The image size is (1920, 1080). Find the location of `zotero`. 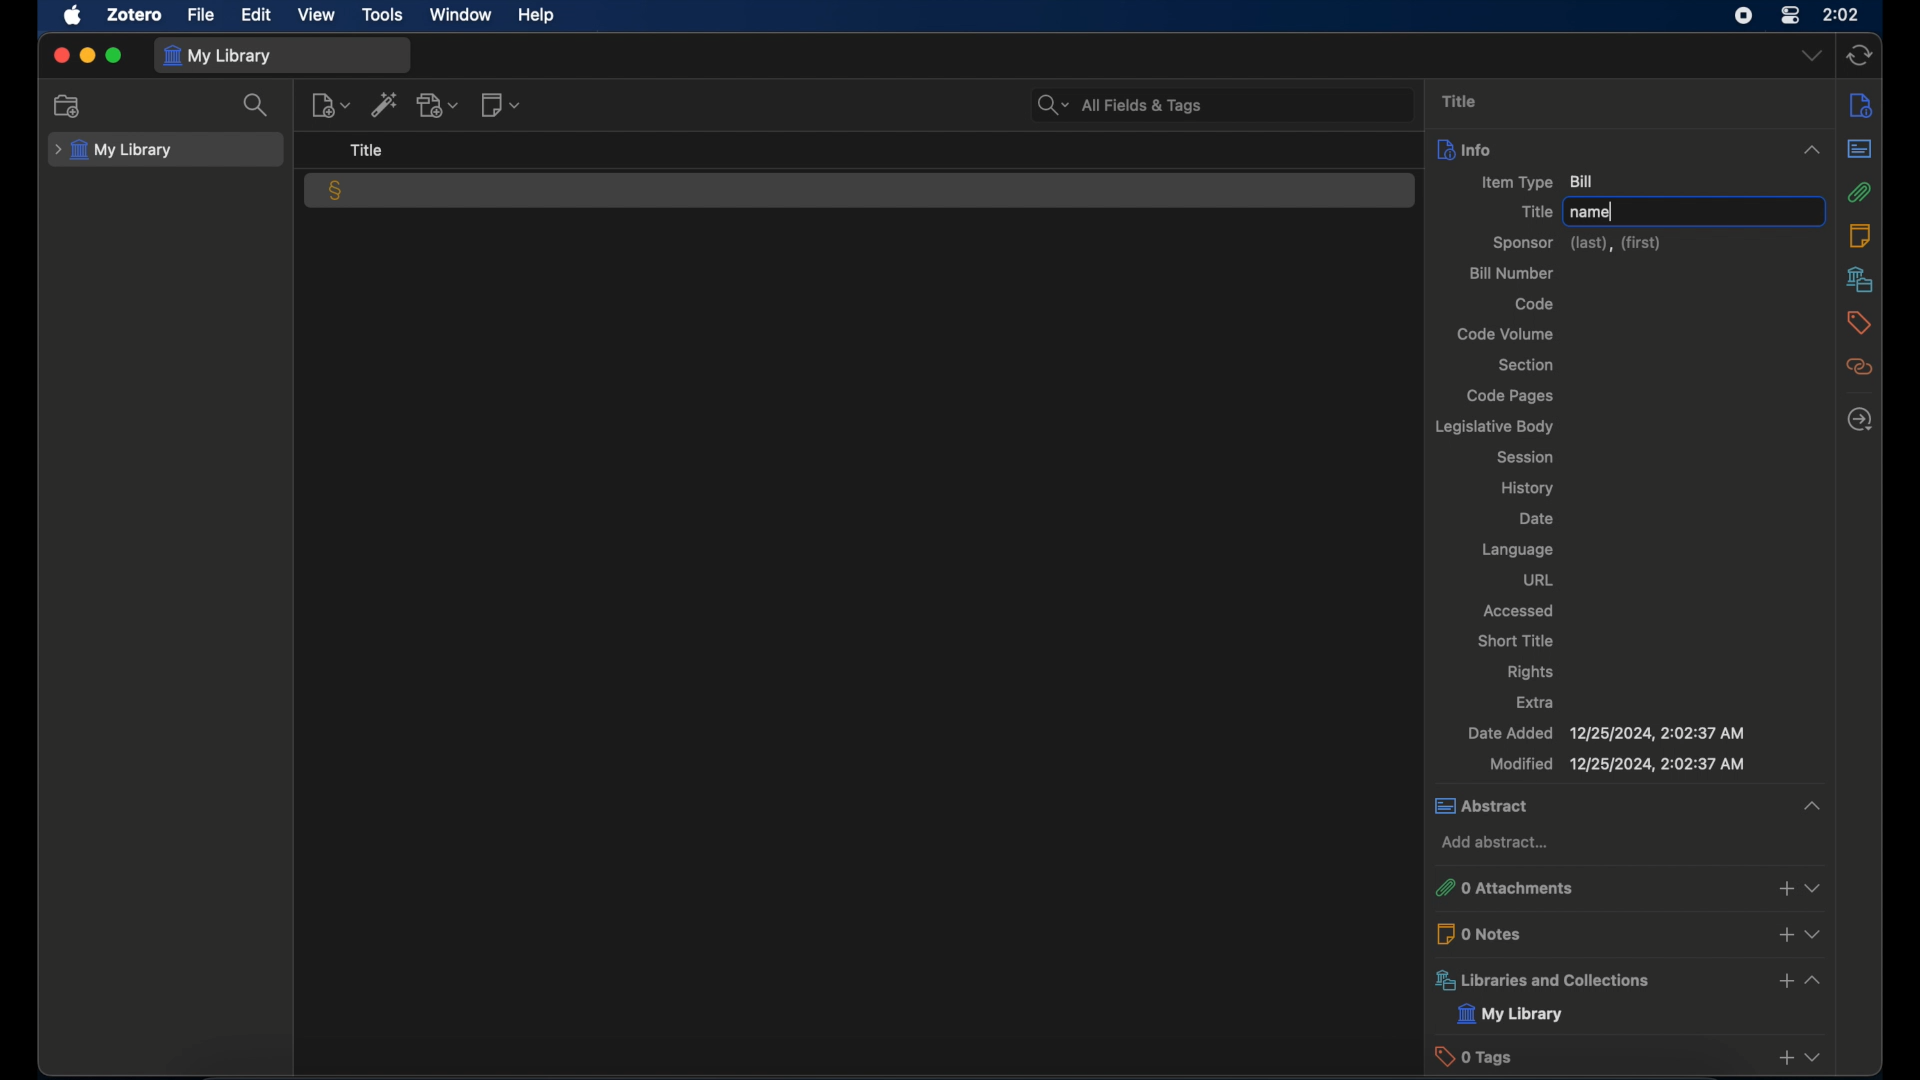

zotero is located at coordinates (132, 16).